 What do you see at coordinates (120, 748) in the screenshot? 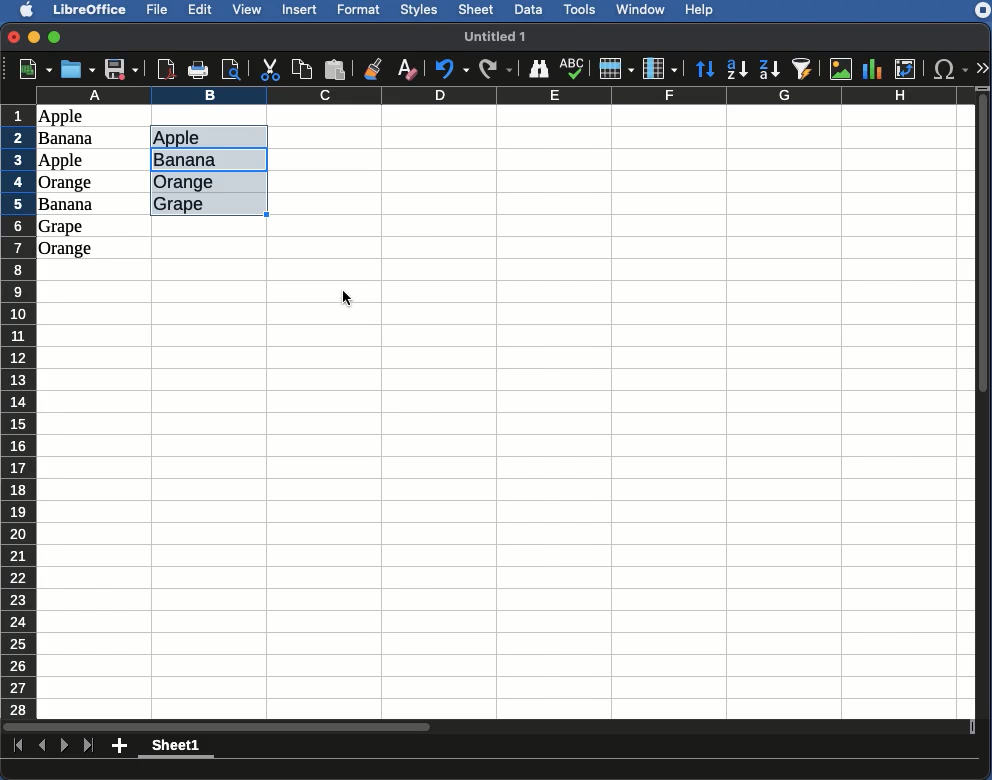
I see `Add sheet` at bounding box center [120, 748].